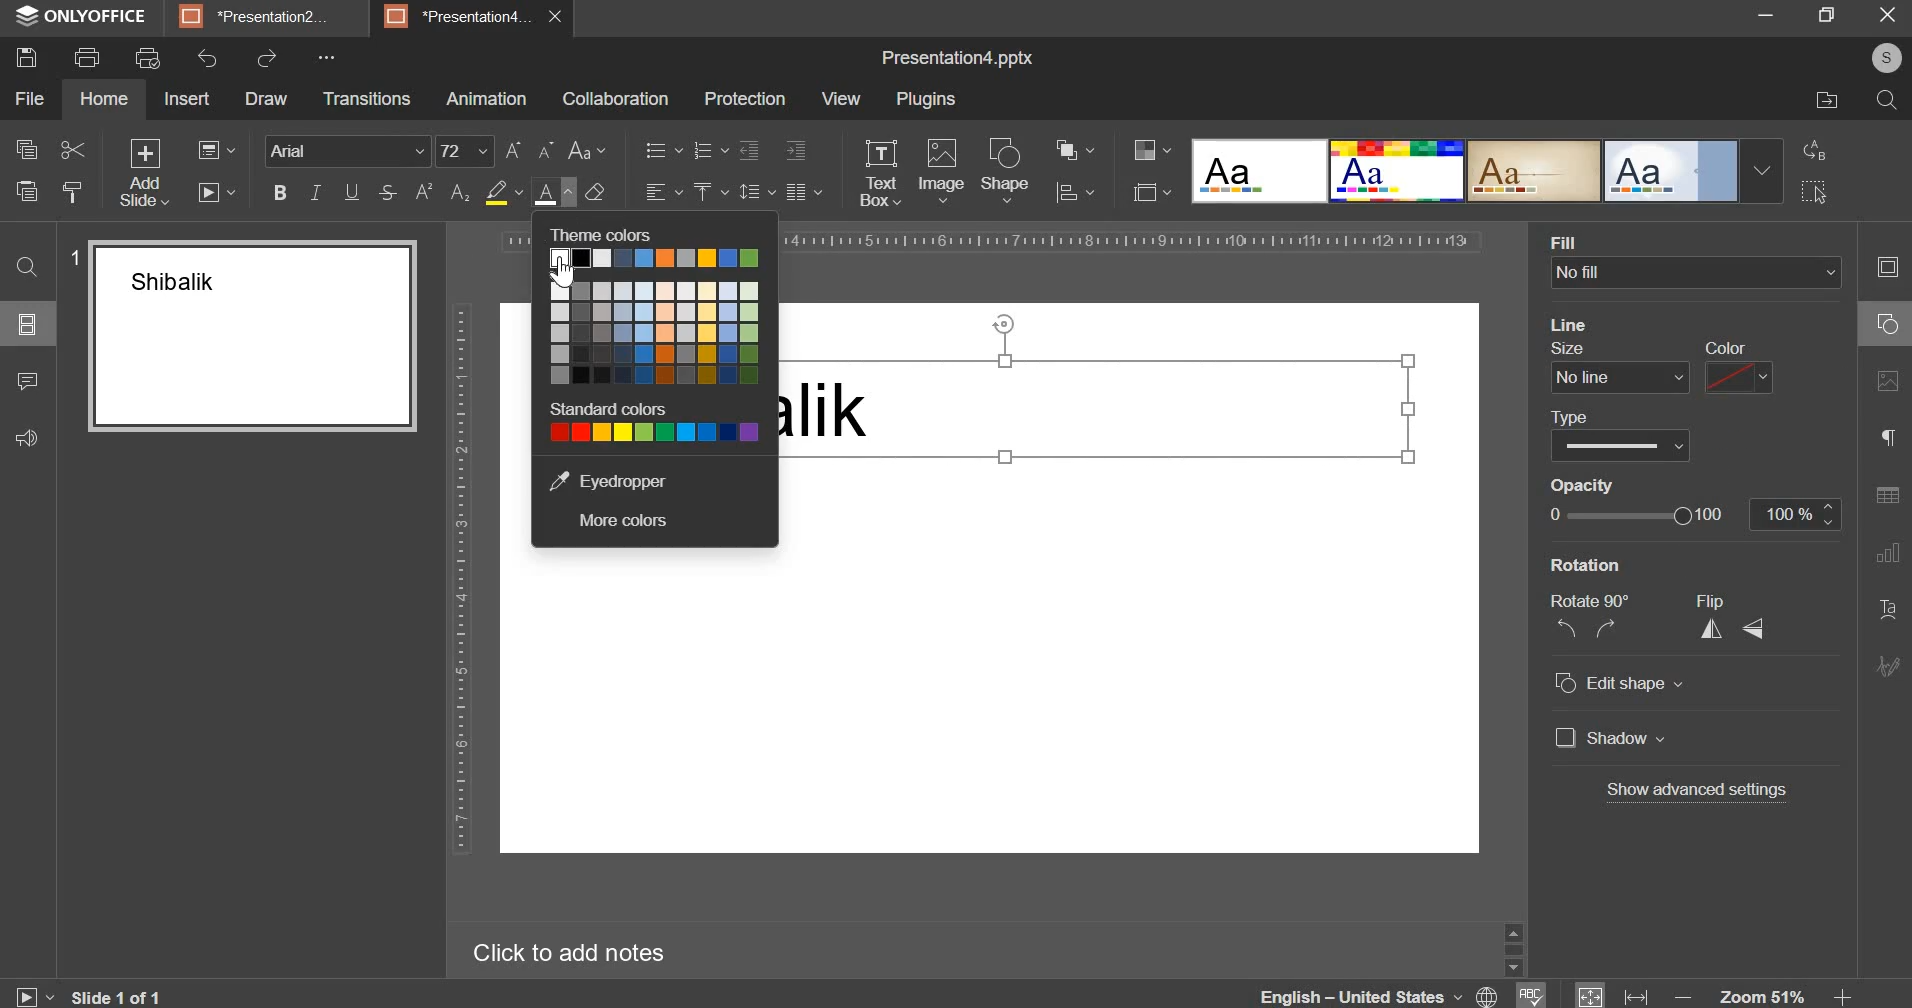 The width and height of the screenshot is (1912, 1008). Describe the element at coordinates (552, 194) in the screenshot. I see `text color` at that location.